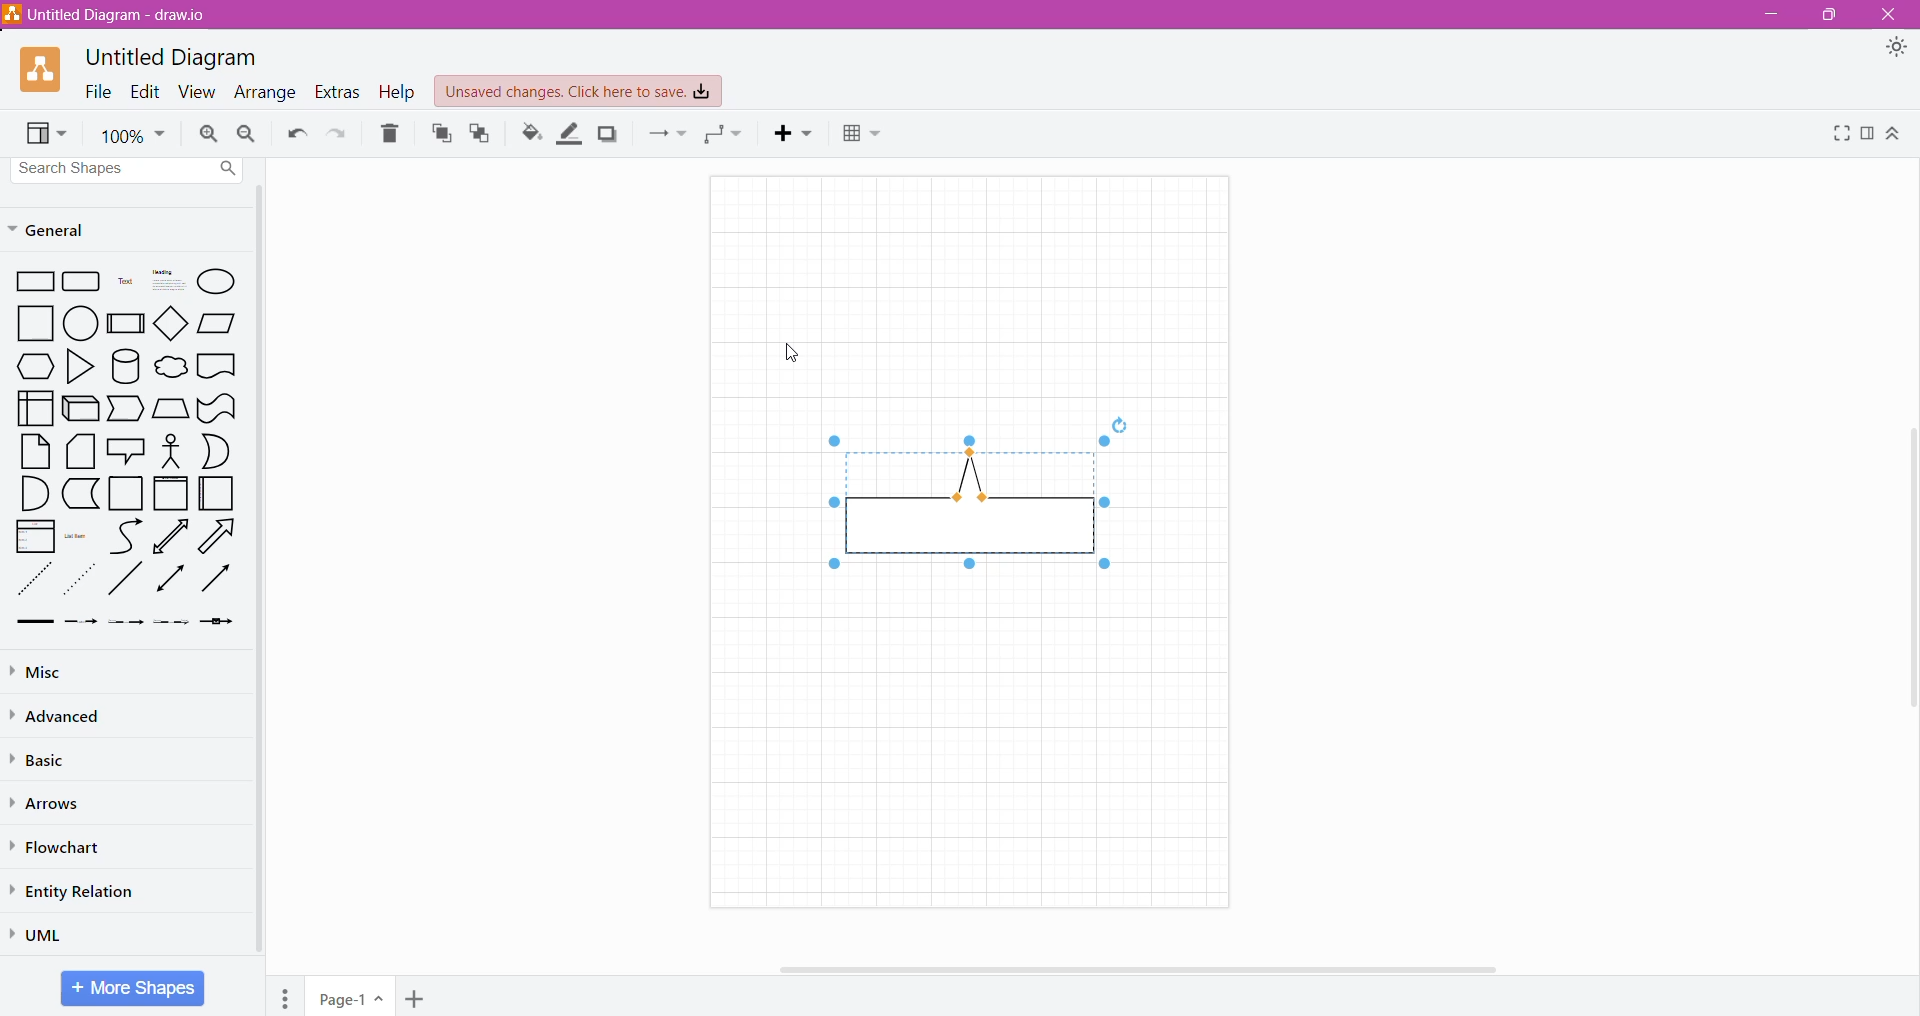 The height and width of the screenshot is (1016, 1920). I want to click on Arrange, so click(266, 91).